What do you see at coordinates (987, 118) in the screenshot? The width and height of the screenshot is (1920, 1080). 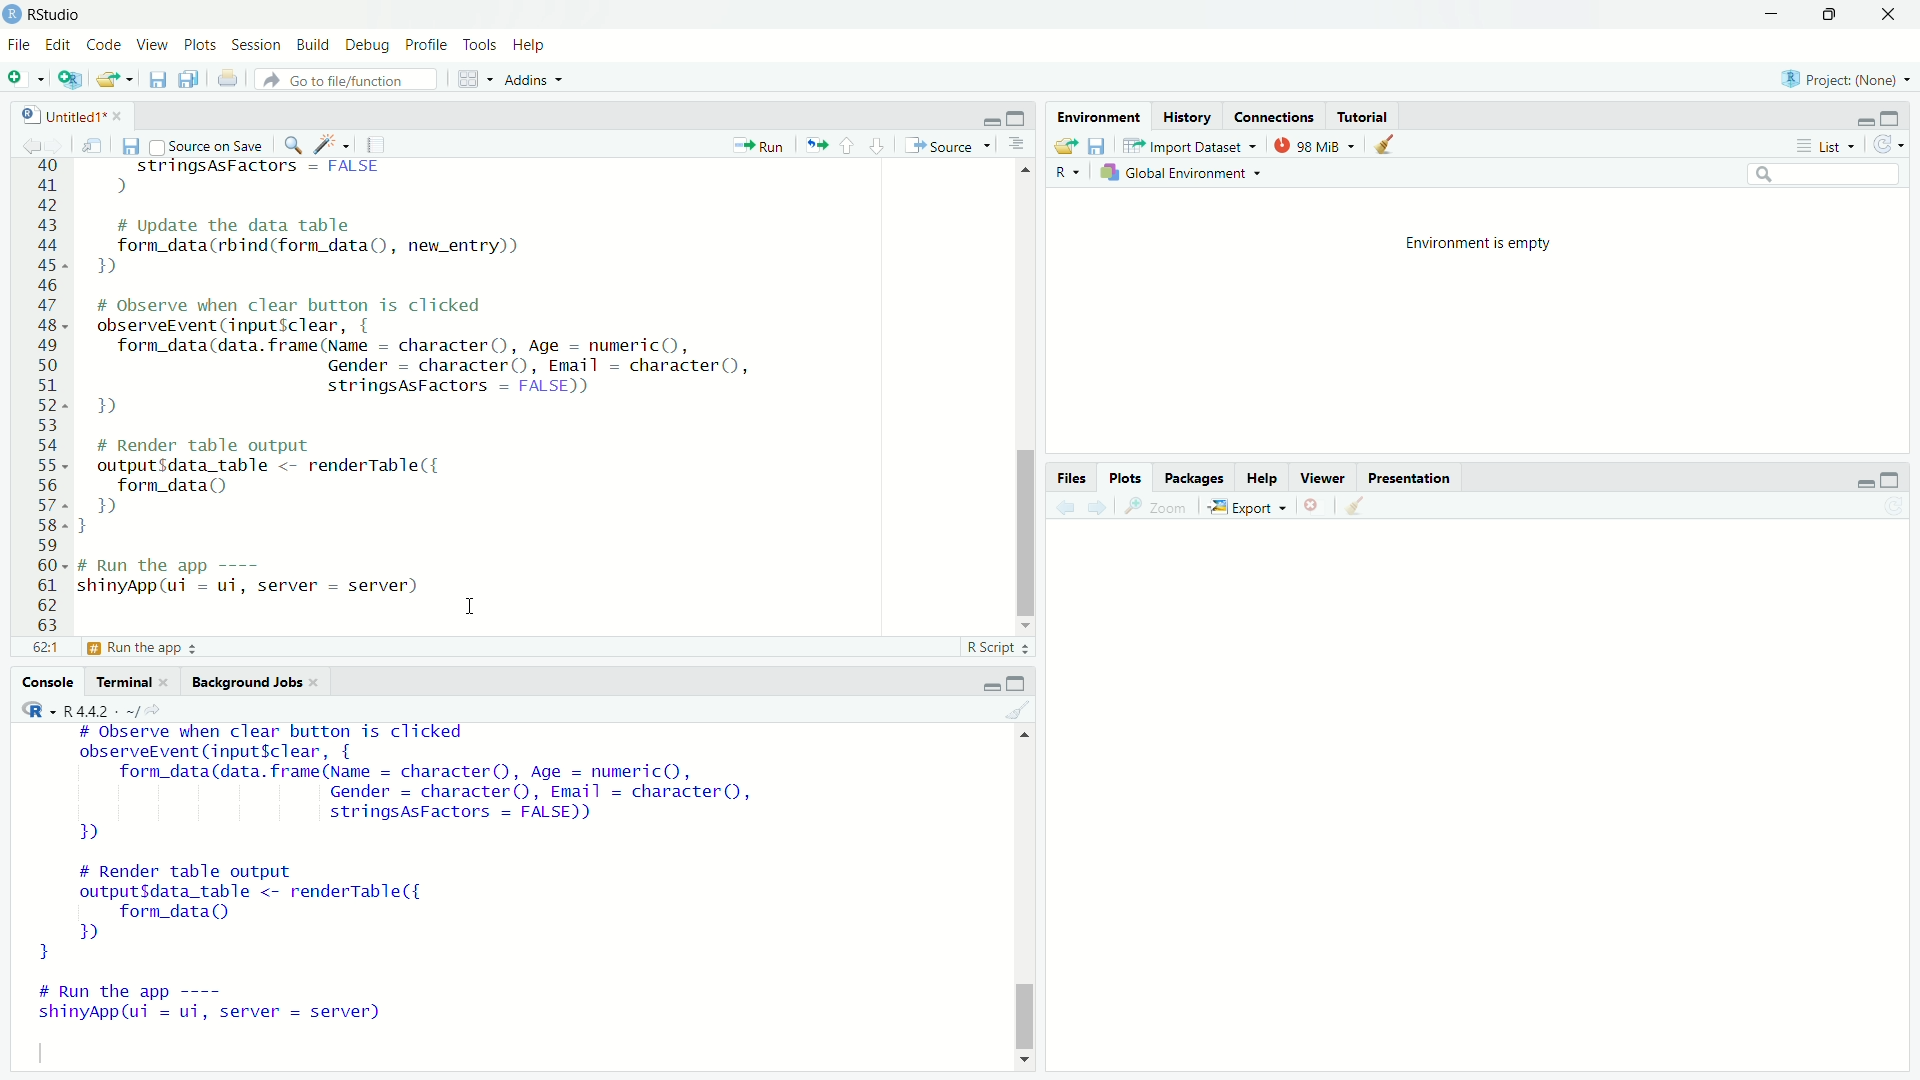 I see `minimize` at bounding box center [987, 118].